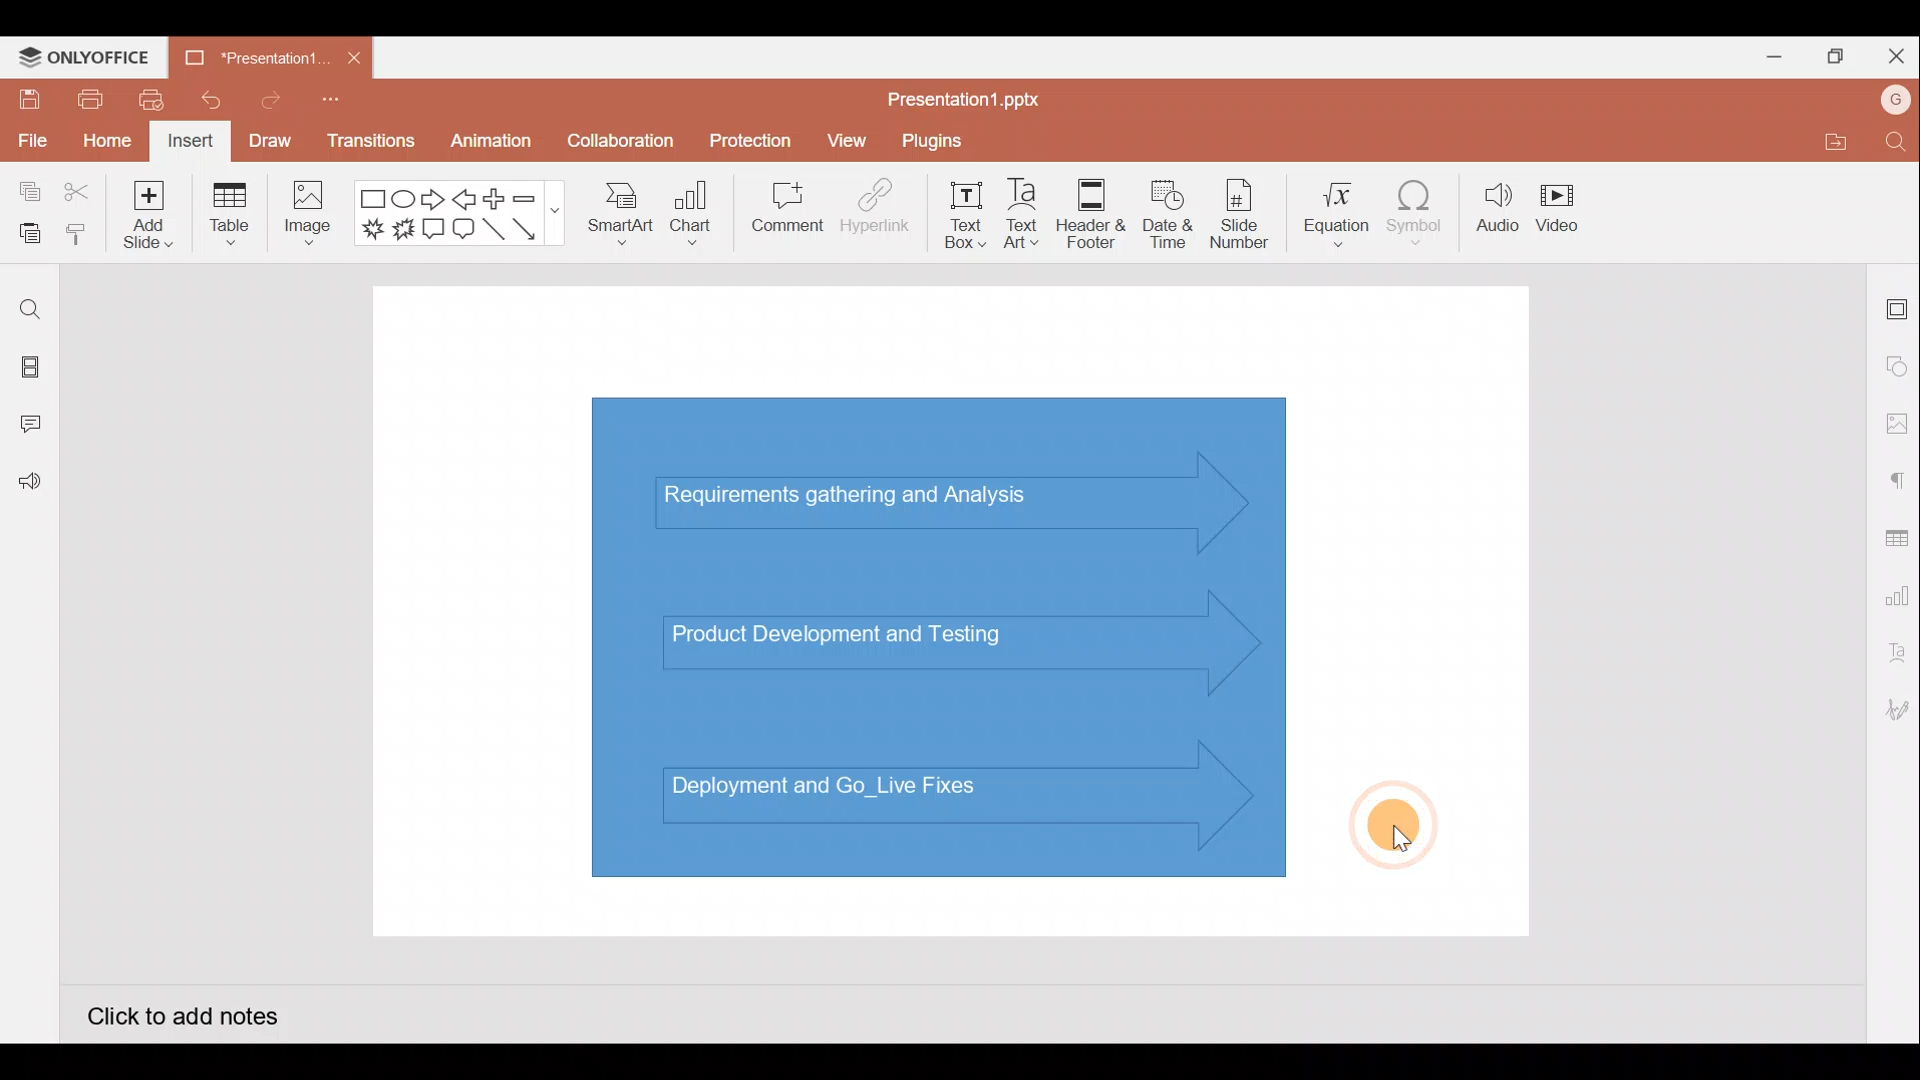 The height and width of the screenshot is (1080, 1920). What do you see at coordinates (1560, 204) in the screenshot?
I see `Video` at bounding box center [1560, 204].